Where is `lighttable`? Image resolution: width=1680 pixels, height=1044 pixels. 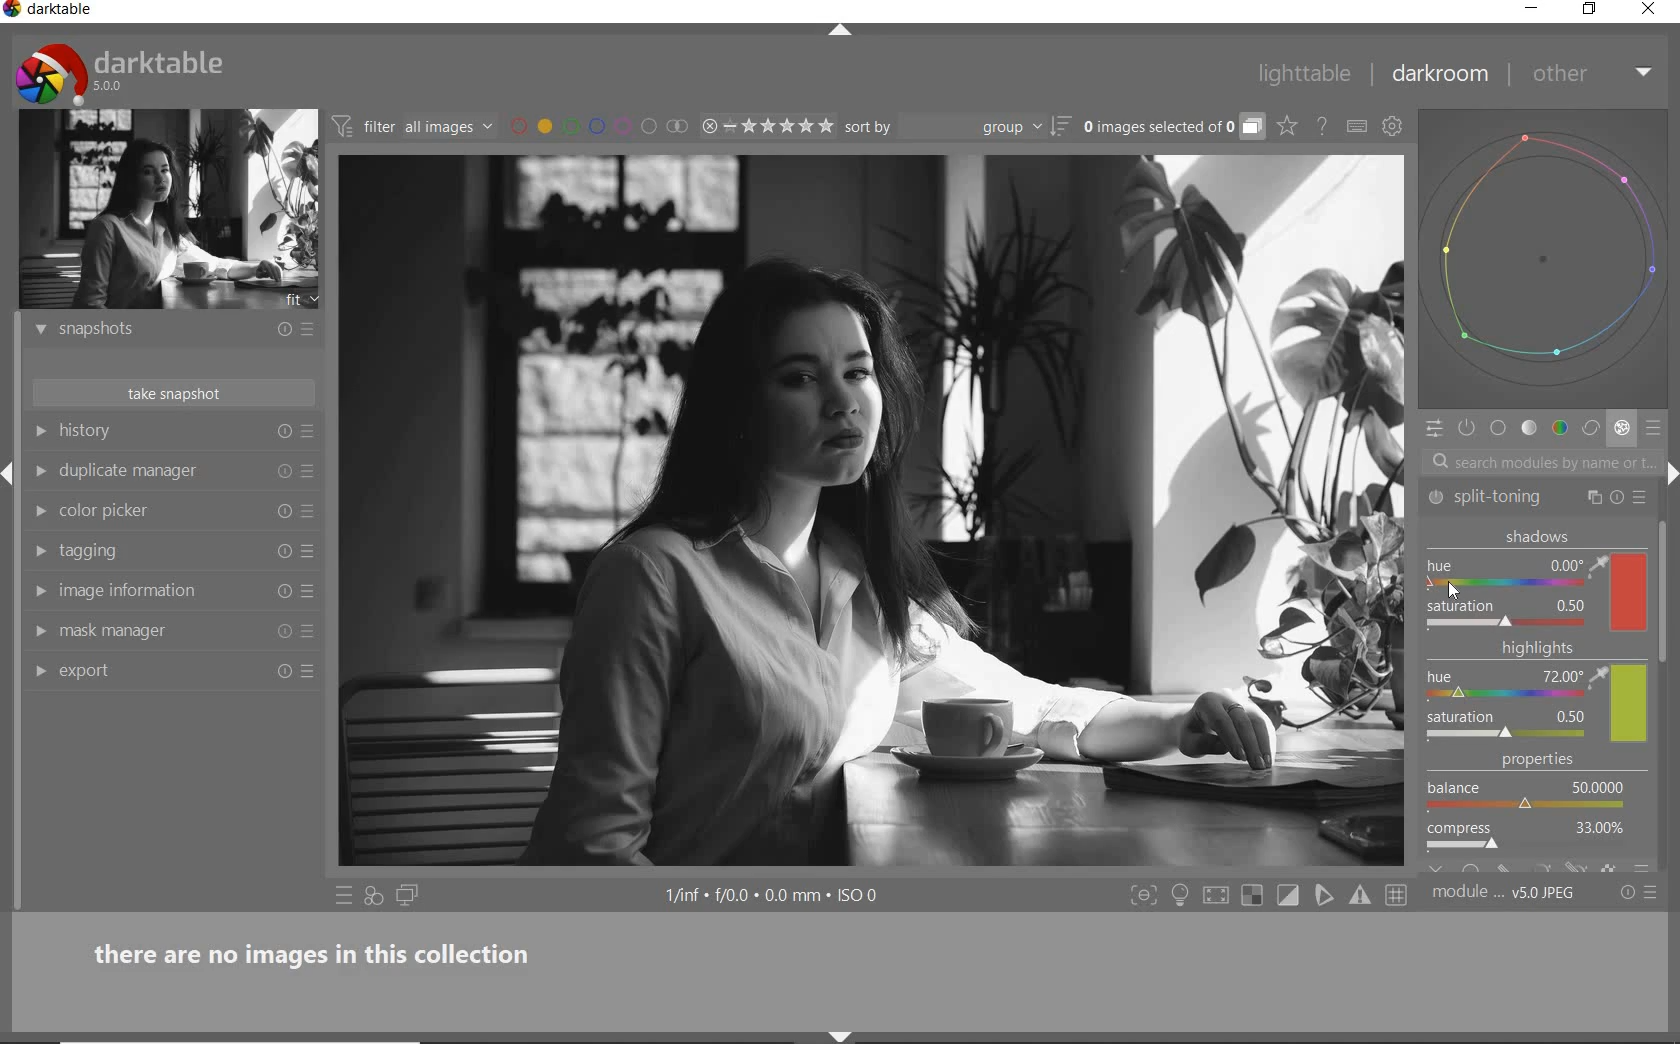 lighttable is located at coordinates (1305, 77).